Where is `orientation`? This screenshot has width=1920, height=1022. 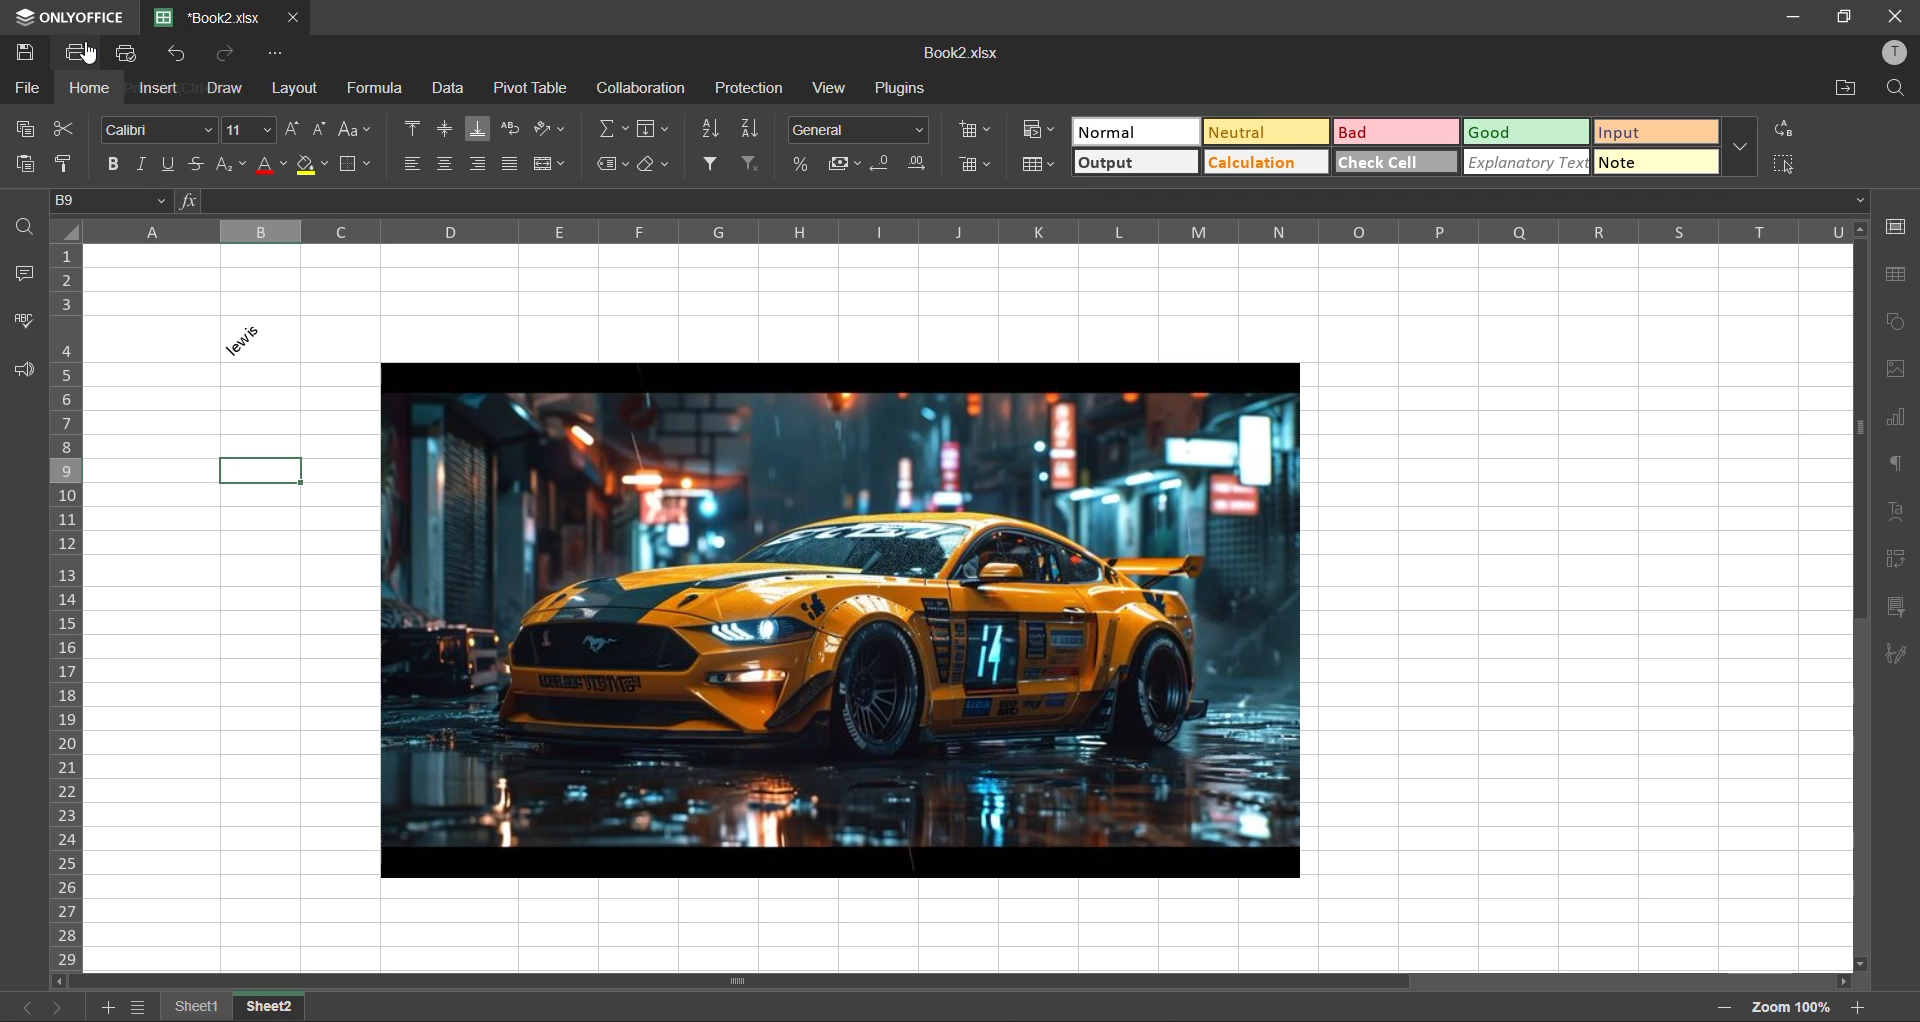
orientation is located at coordinates (549, 129).